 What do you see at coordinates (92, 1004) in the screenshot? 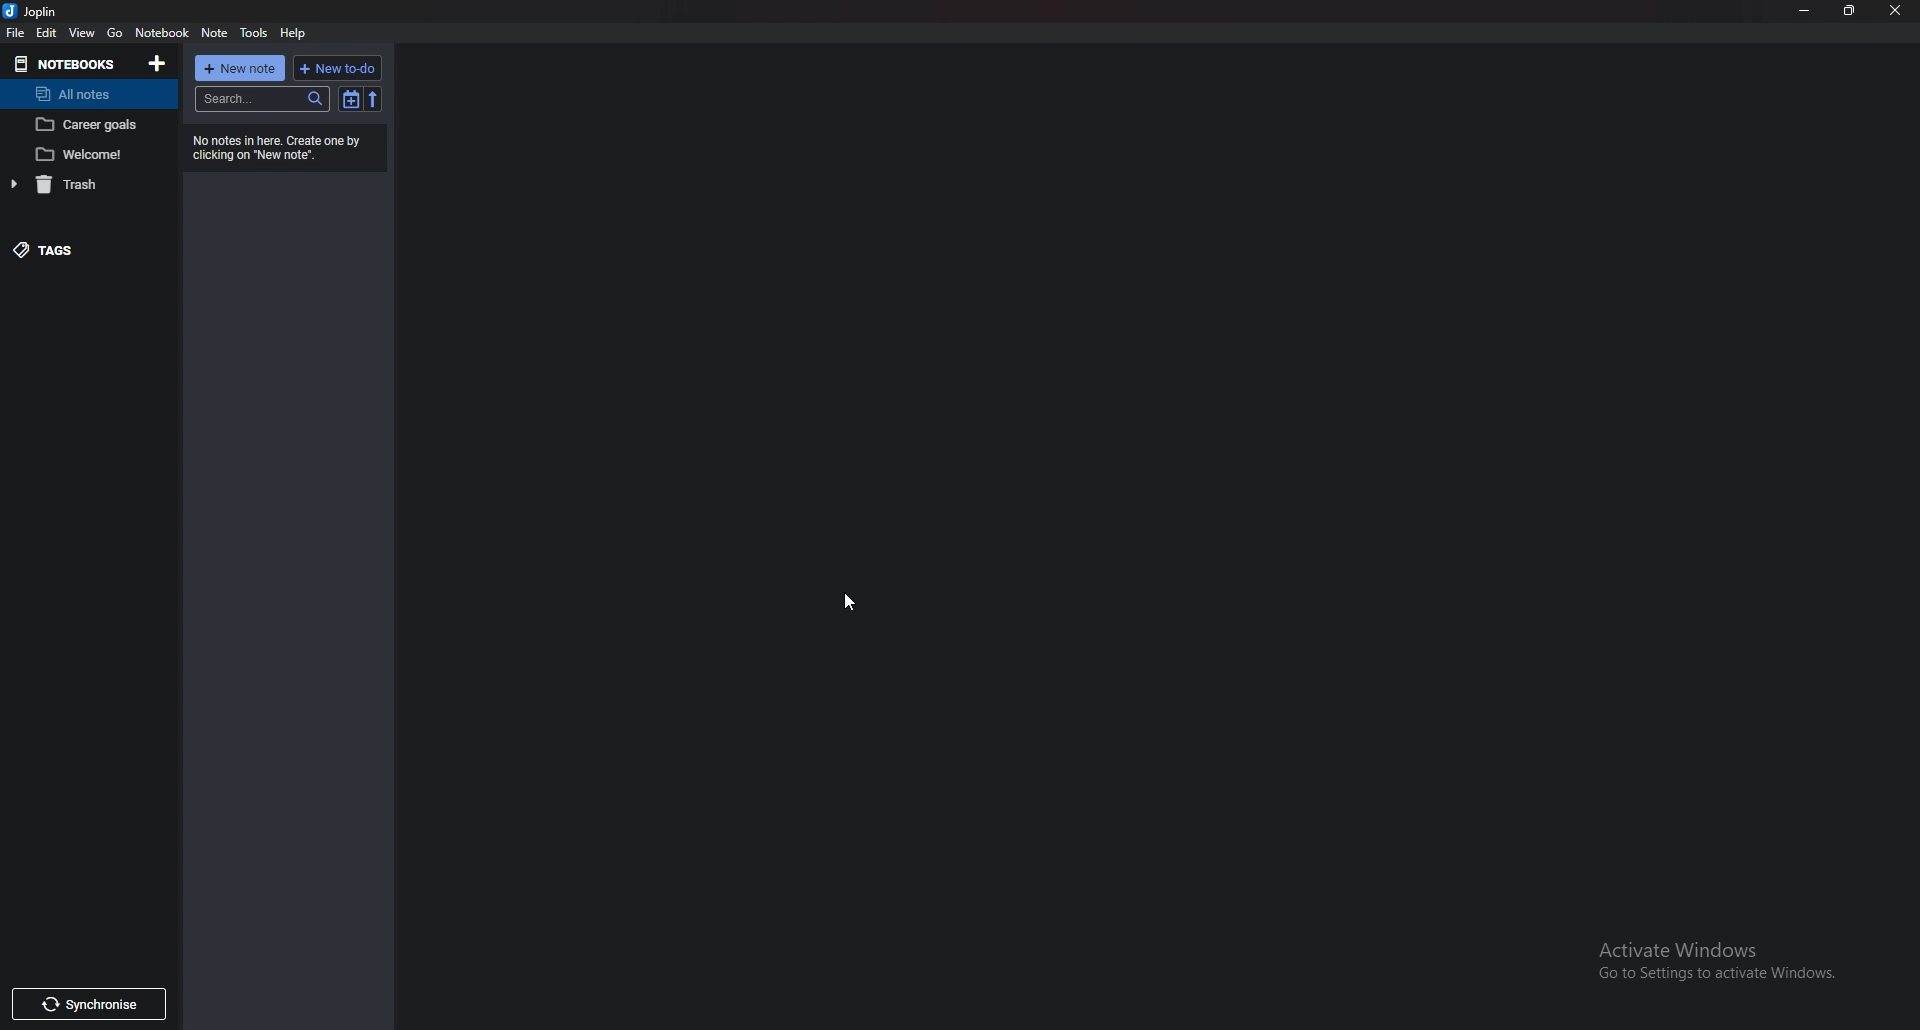
I see `sync` at bounding box center [92, 1004].